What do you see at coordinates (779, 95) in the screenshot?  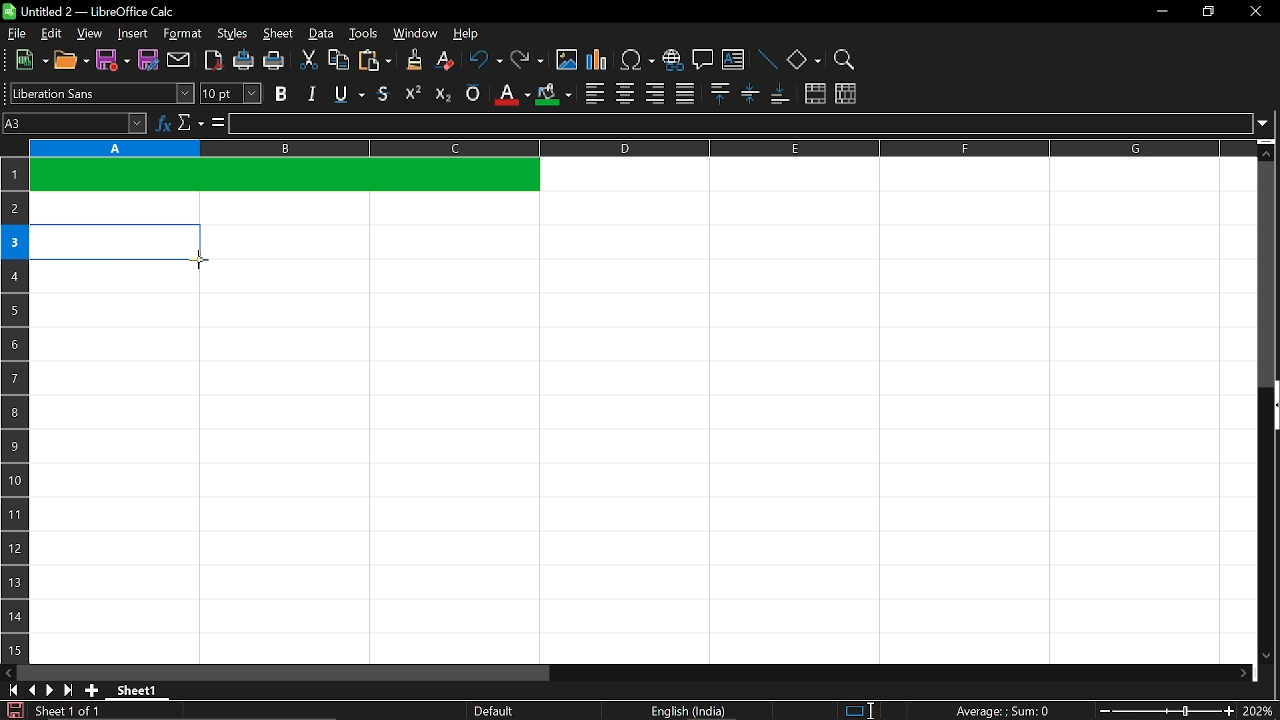 I see `align bottom` at bounding box center [779, 95].